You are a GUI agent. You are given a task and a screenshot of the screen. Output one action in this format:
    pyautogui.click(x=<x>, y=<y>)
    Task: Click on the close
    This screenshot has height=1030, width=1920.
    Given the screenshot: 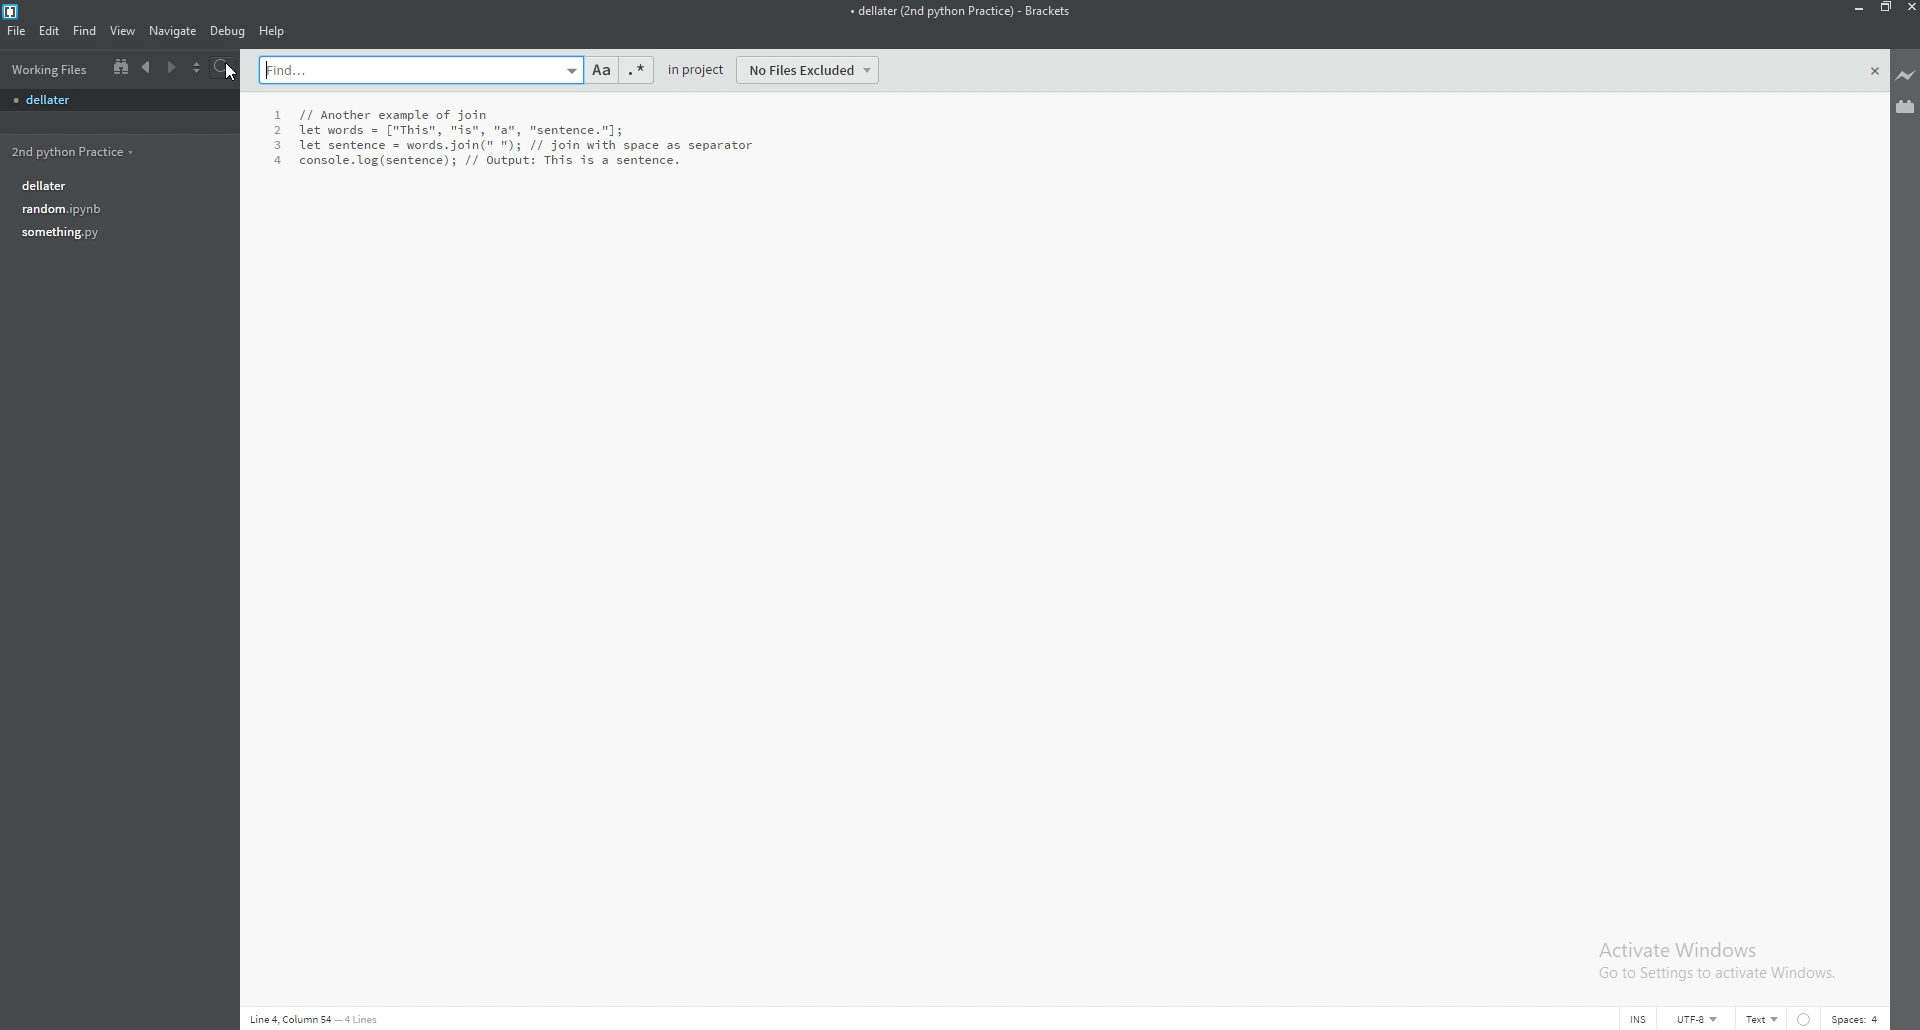 What is the action you would take?
    pyautogui.click(x=1908, y=7)
    